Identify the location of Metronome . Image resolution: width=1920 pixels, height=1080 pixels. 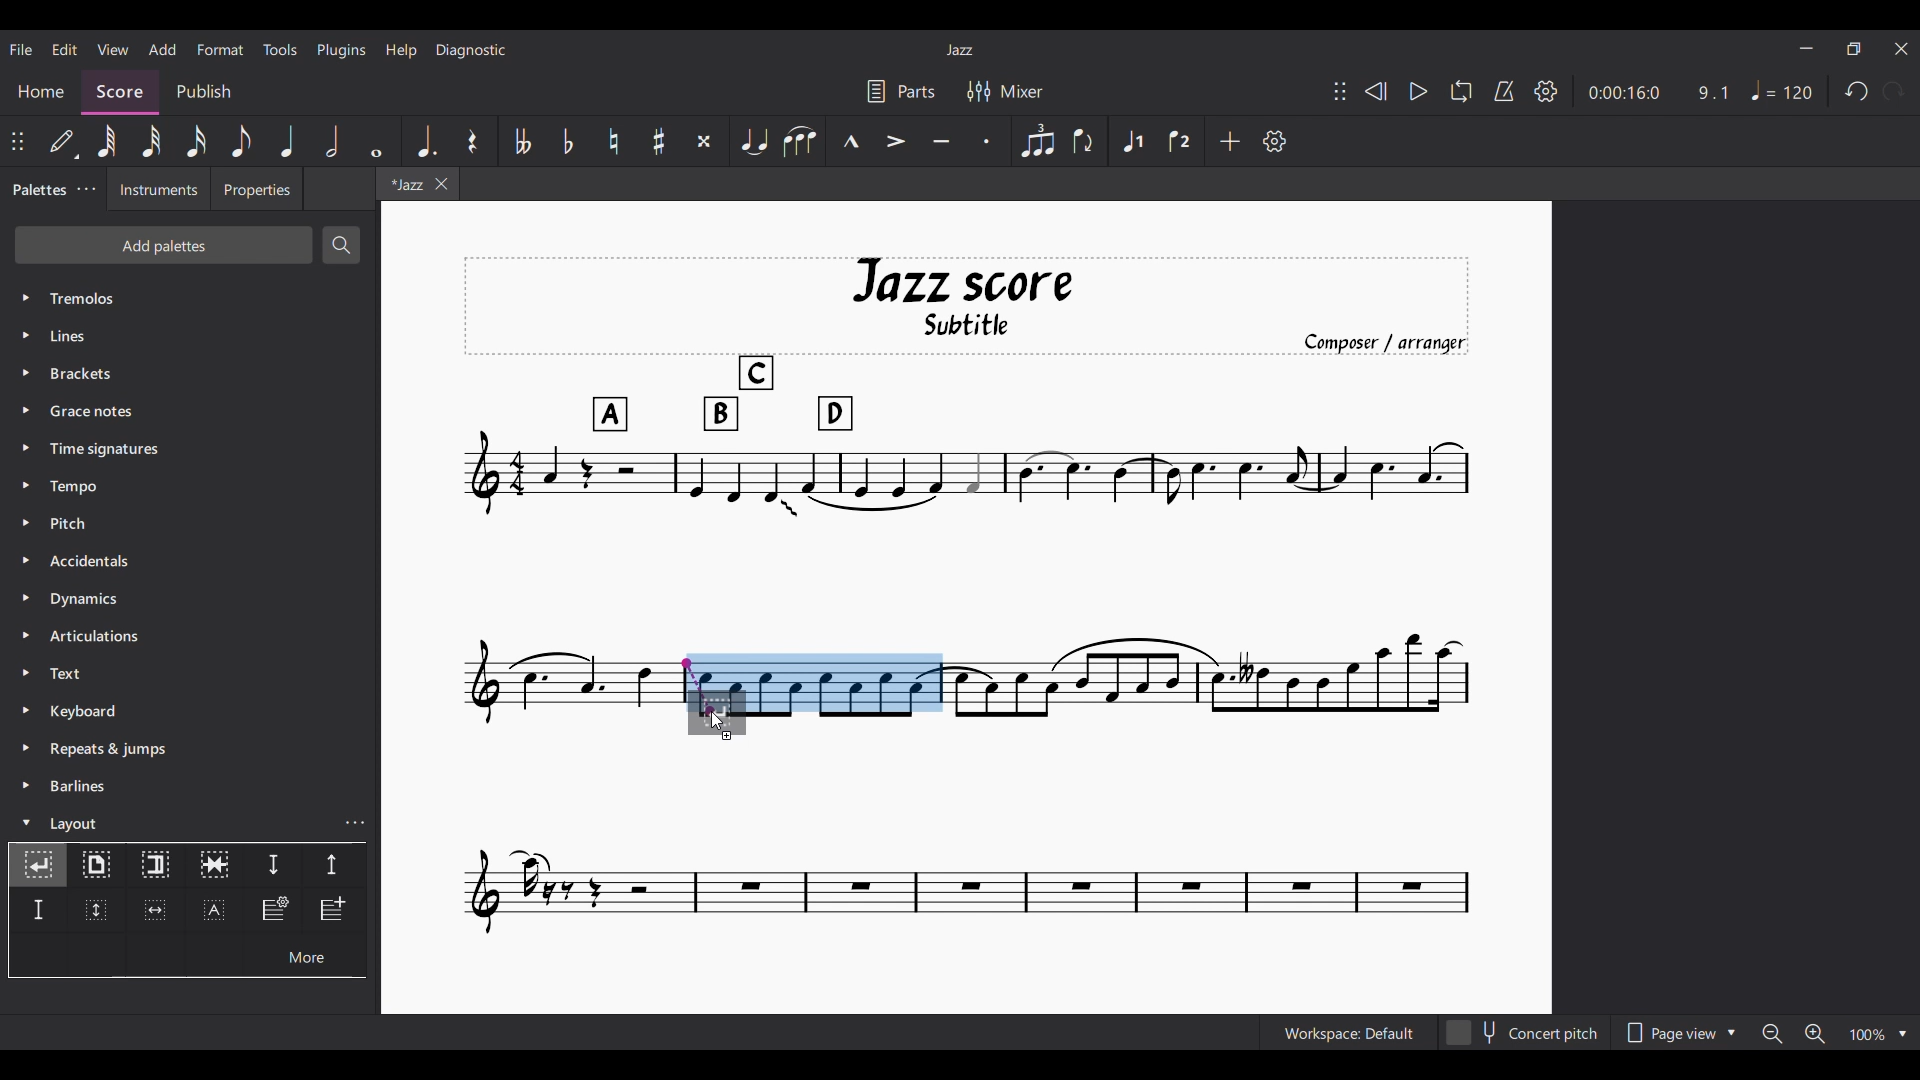
(1504, 91).